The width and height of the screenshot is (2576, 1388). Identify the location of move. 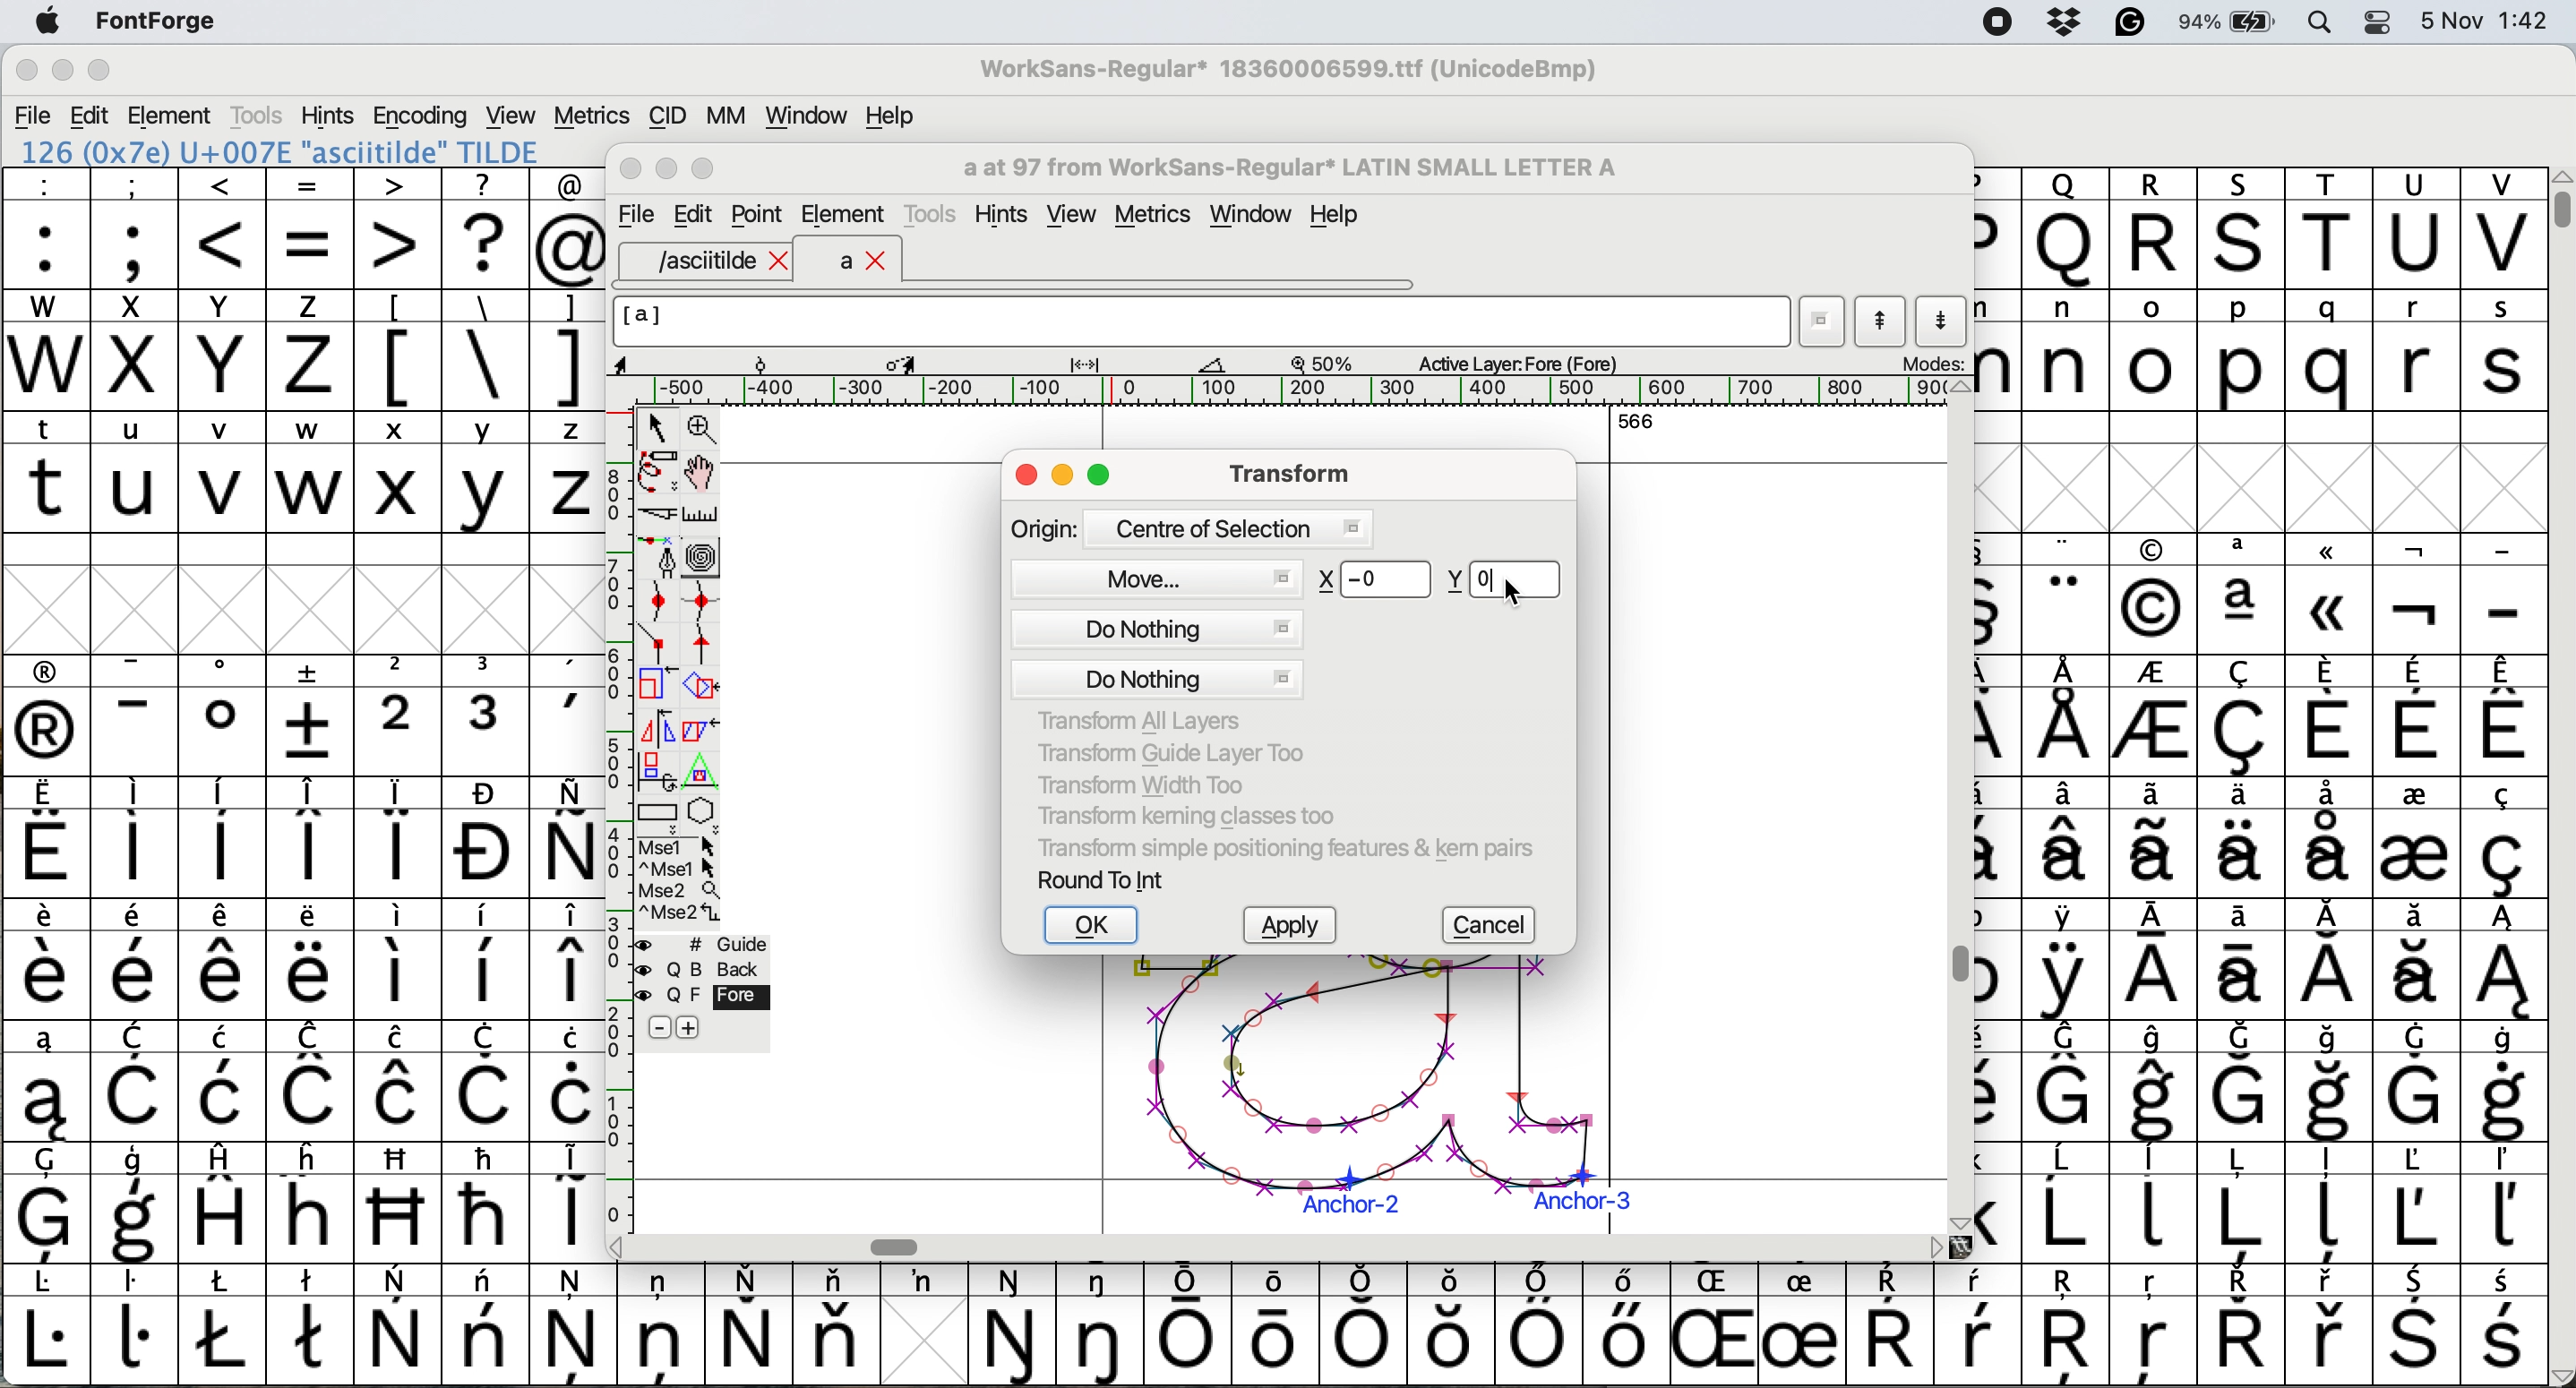
(1158, 576).